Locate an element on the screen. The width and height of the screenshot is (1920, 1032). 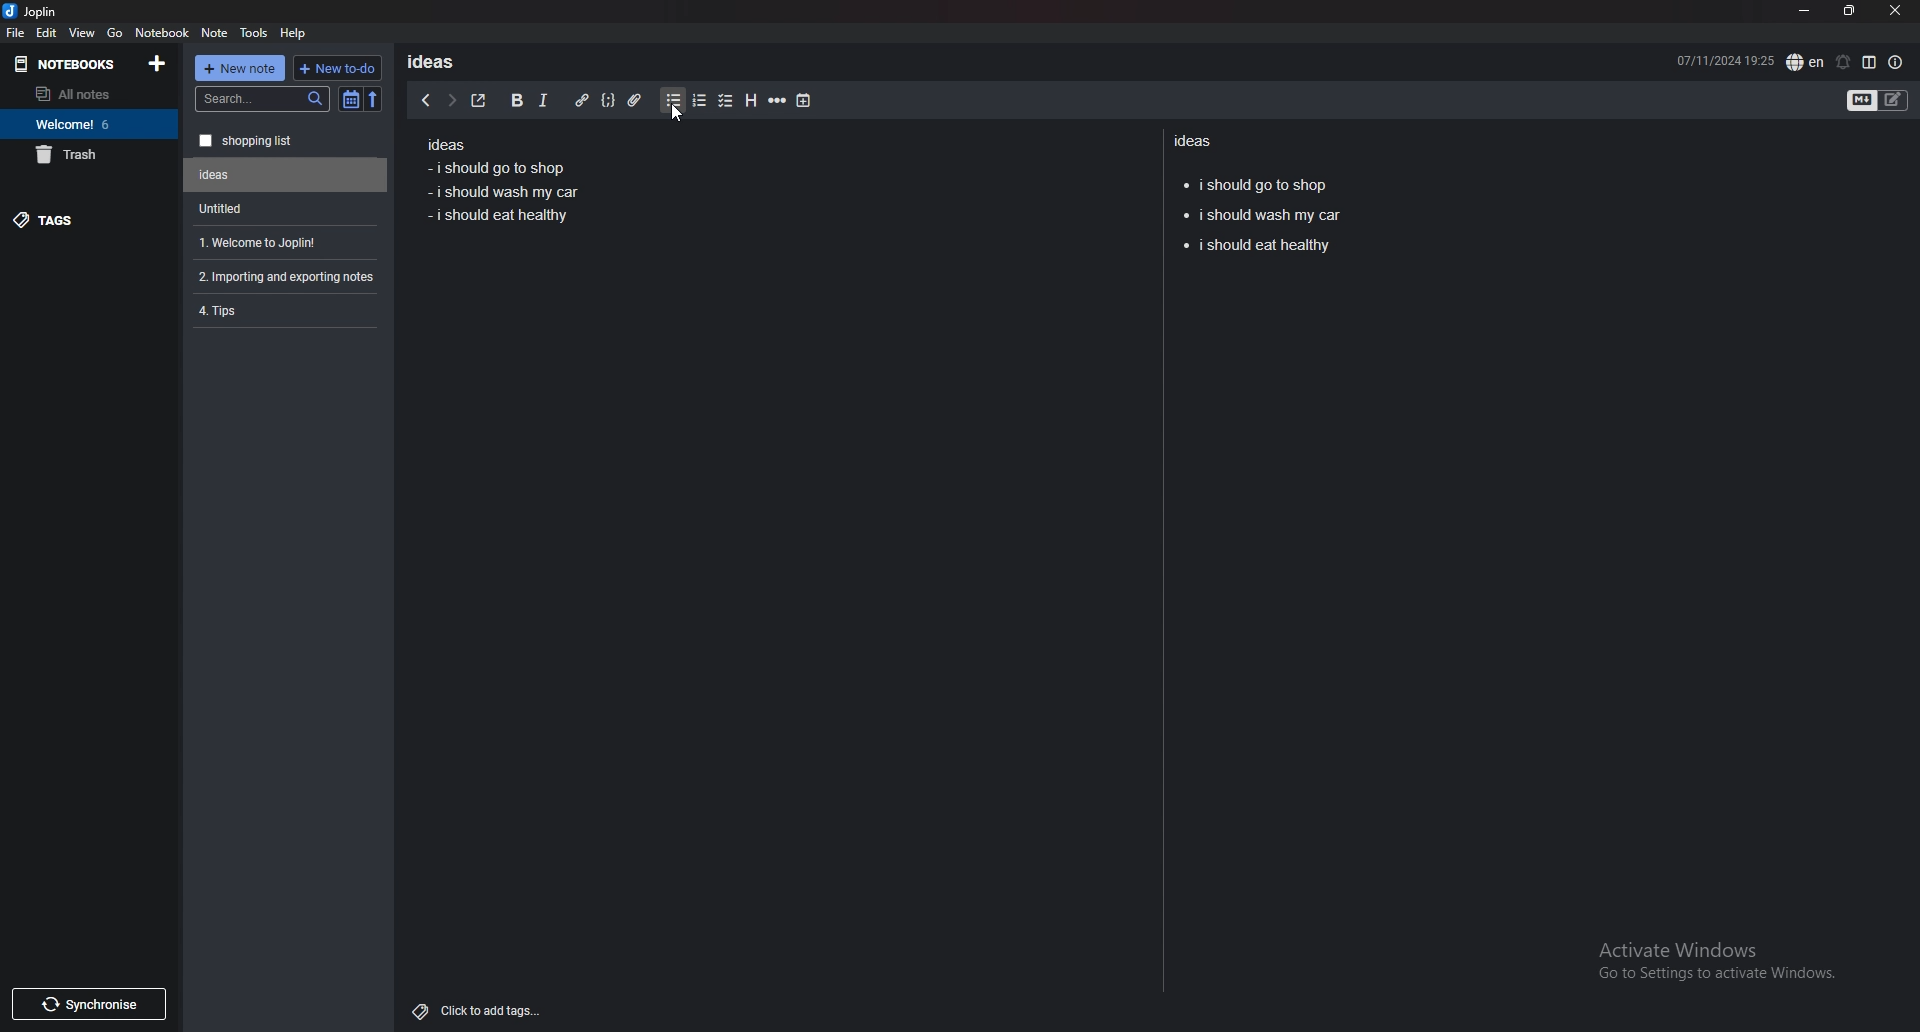
new note is located at coordinates (240, 68).